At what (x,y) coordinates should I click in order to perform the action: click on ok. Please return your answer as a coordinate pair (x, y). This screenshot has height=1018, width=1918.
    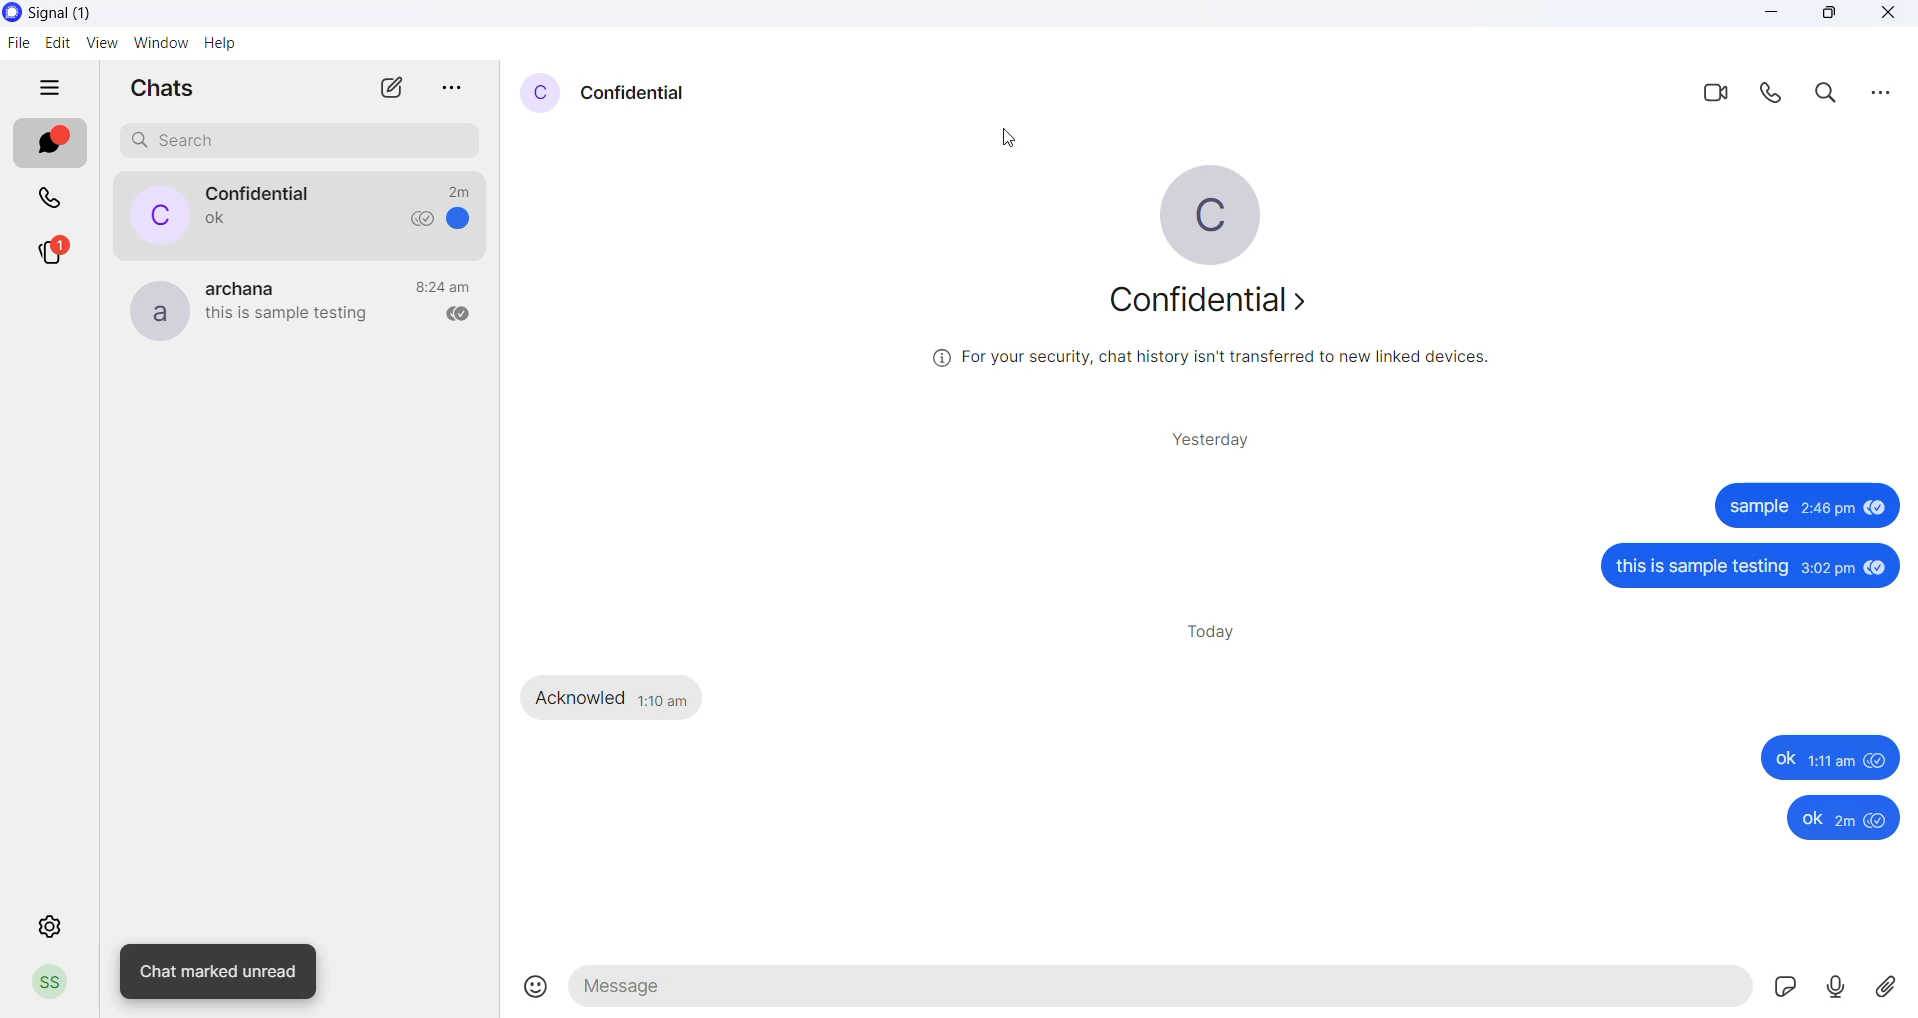
    Looking at the image, I should click on (1830, 817).